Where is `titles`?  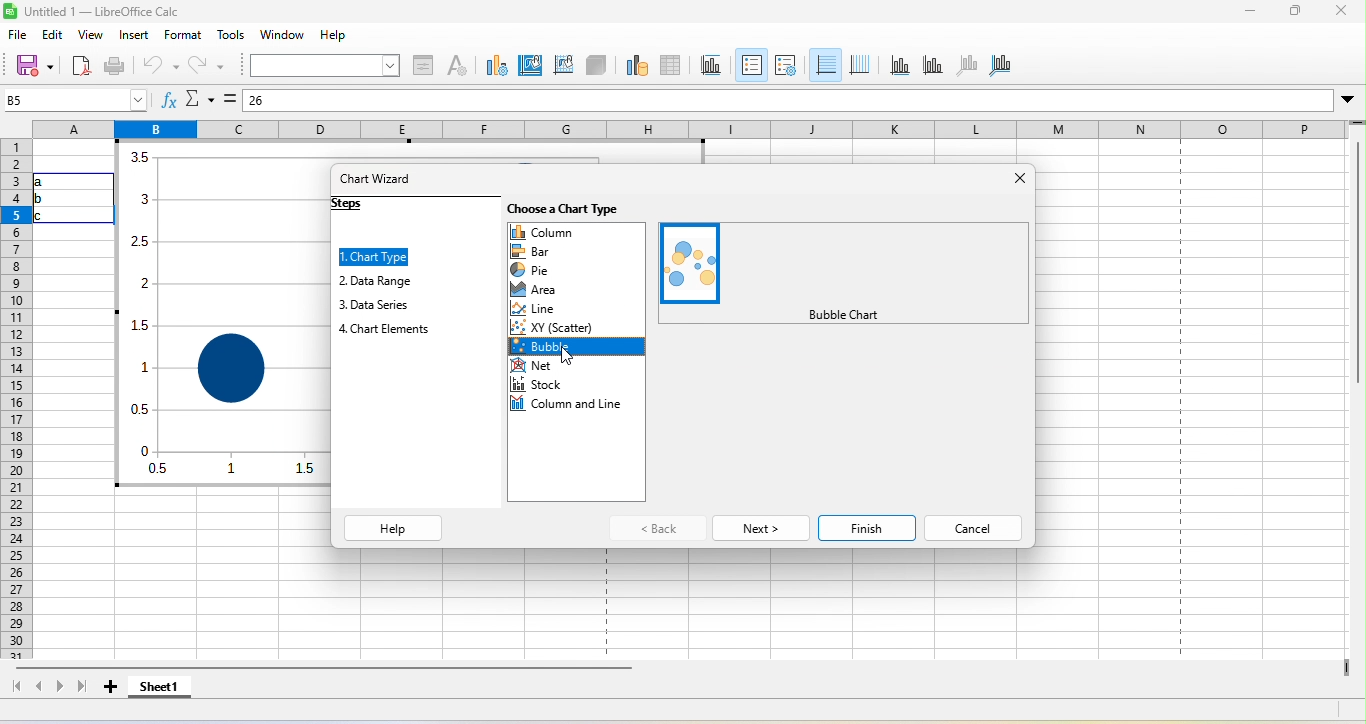 titles is located at coordinates (710, 64).